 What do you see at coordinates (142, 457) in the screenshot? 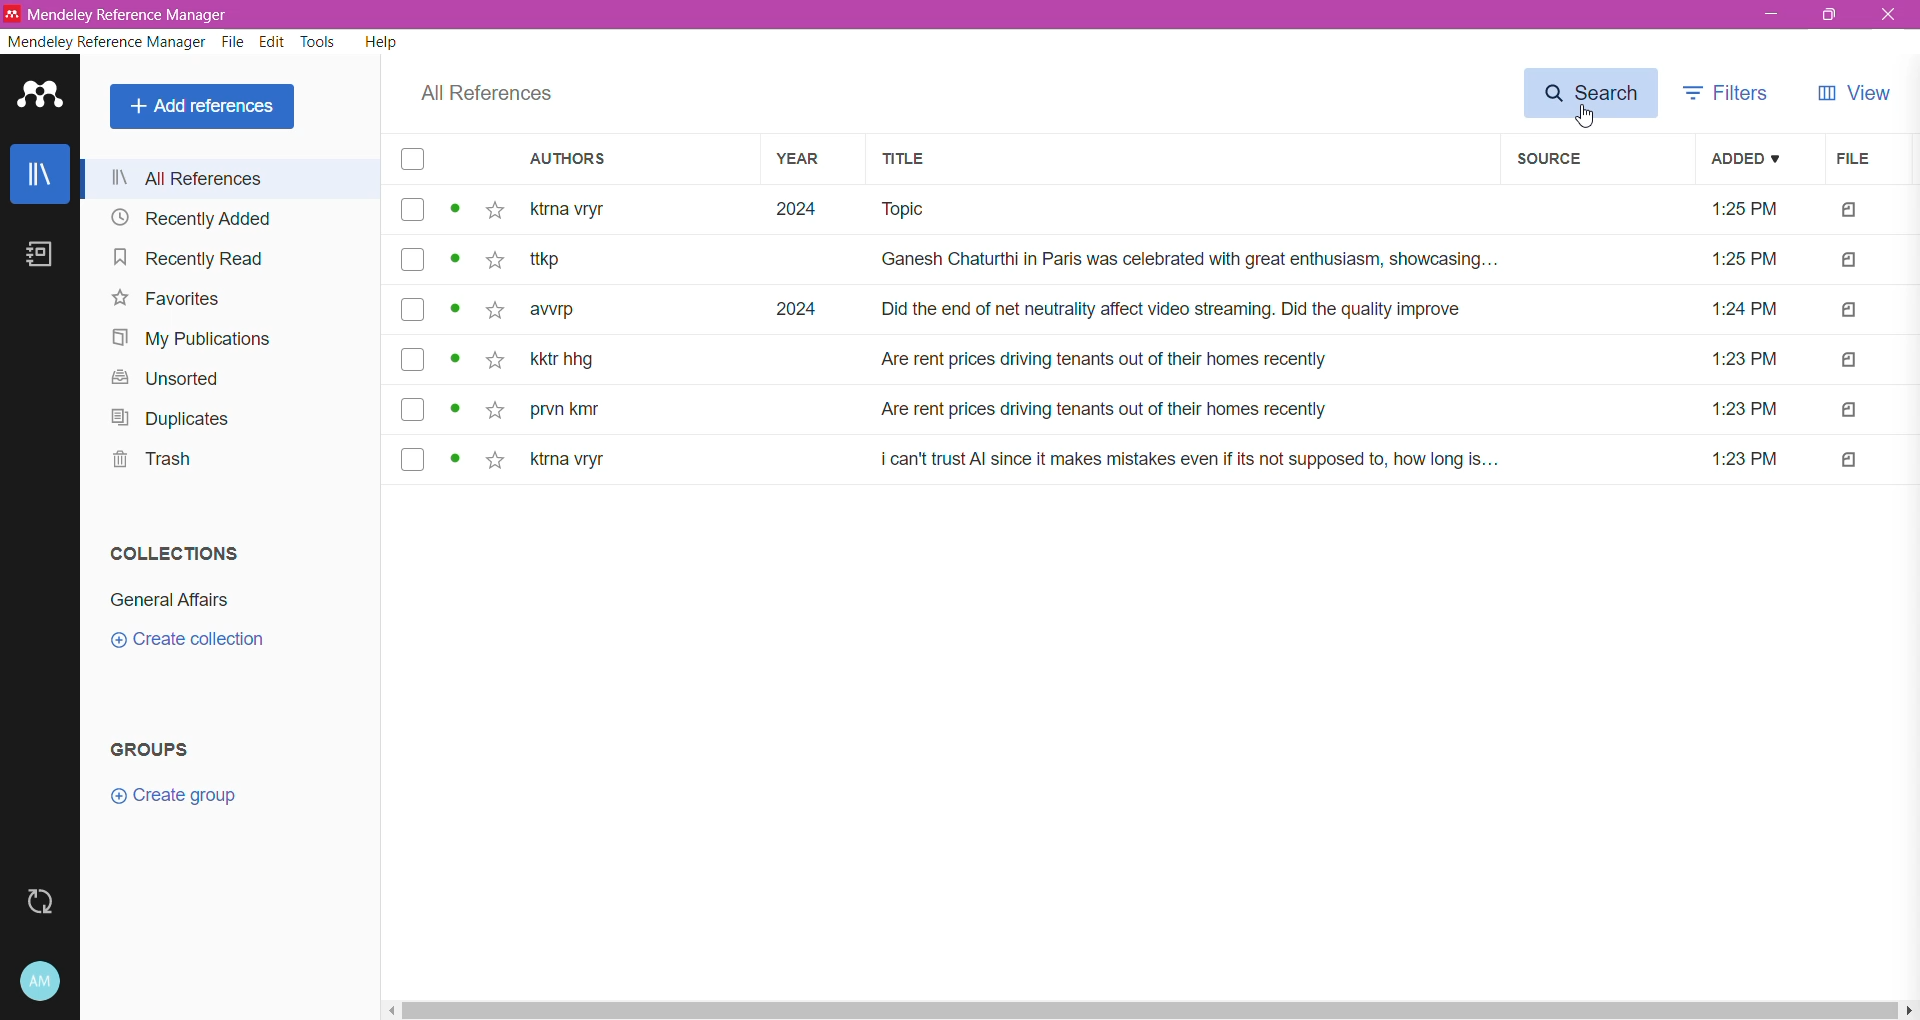
I see `Trash` at bounding box center [142, 457].